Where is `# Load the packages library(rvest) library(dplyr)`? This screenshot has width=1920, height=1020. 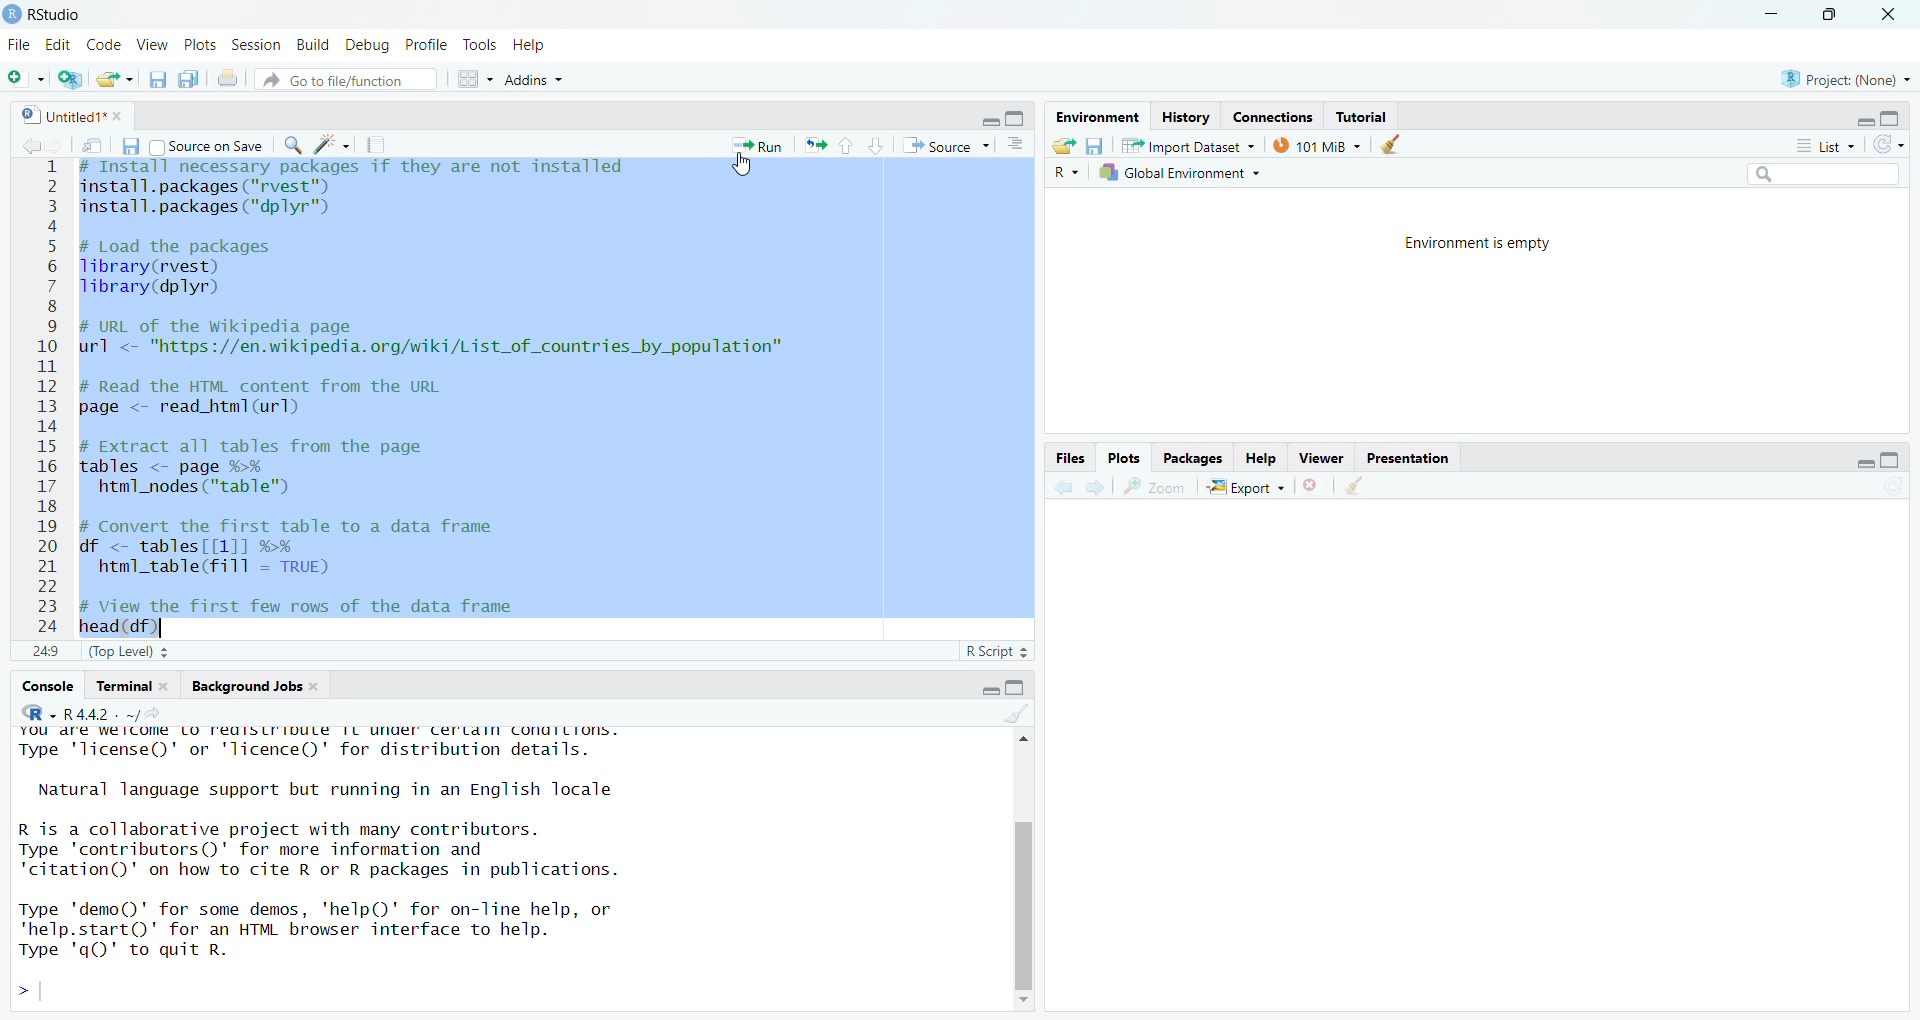
# Load the packages library(rvest) library(dplyr) is located at coordinates (191, 268).